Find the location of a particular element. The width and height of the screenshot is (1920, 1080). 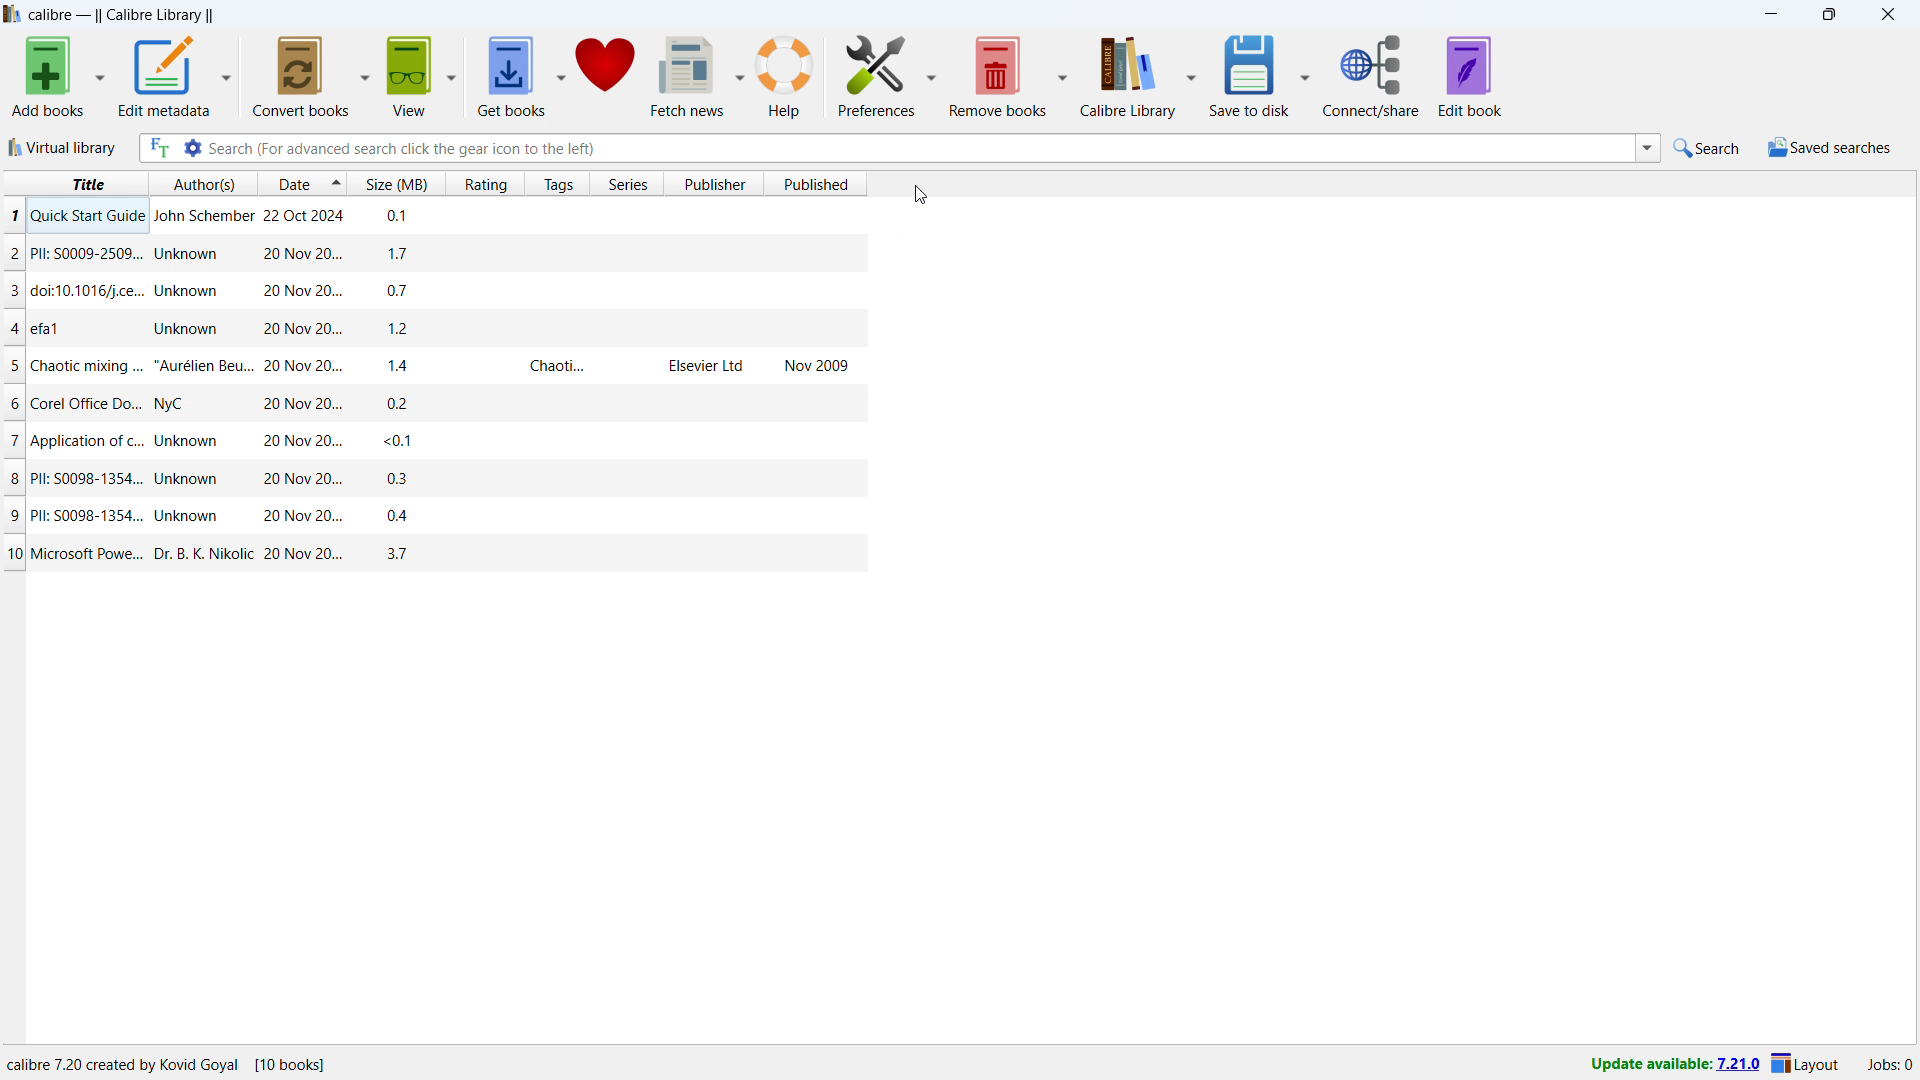

2 Pll: S0009-2509... Unknown 20 Nov 20... 17 is located at coordinates (439, 248).